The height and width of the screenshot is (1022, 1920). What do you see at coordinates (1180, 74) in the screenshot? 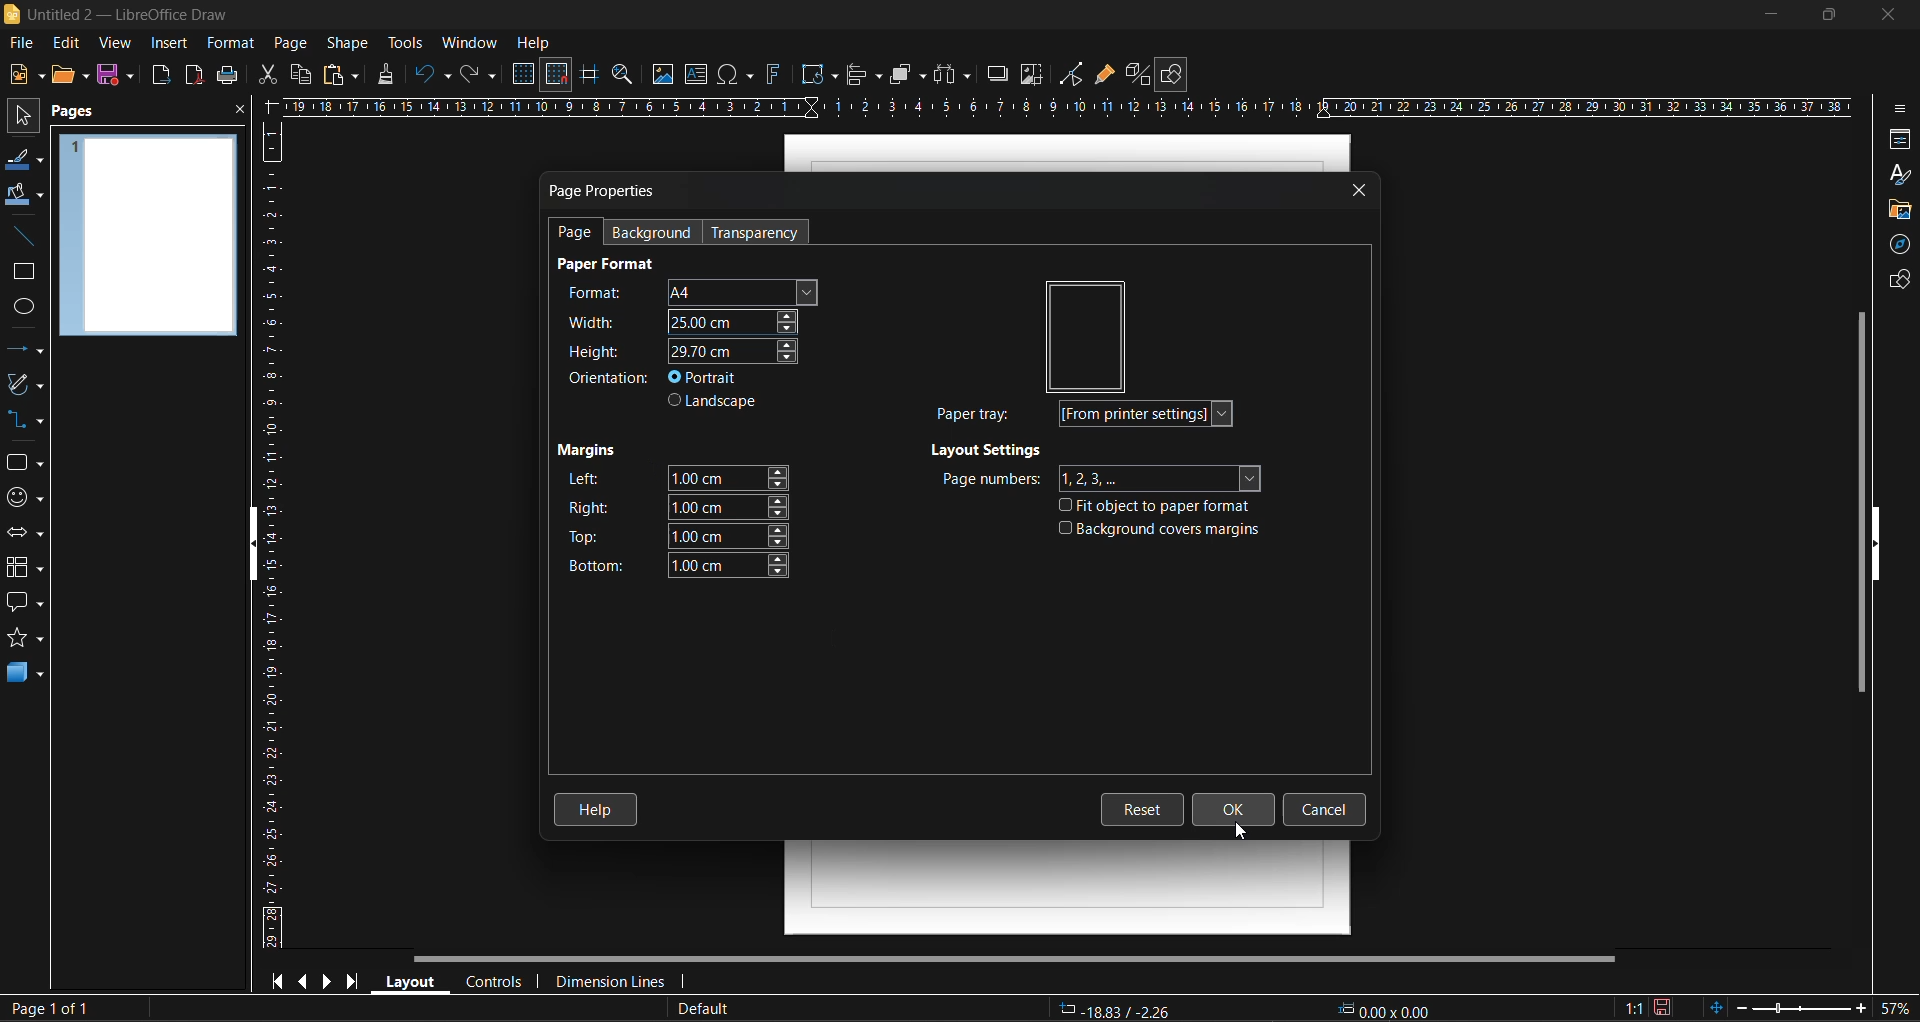
I see `show draw functions` at bounding box center [1180, 74].